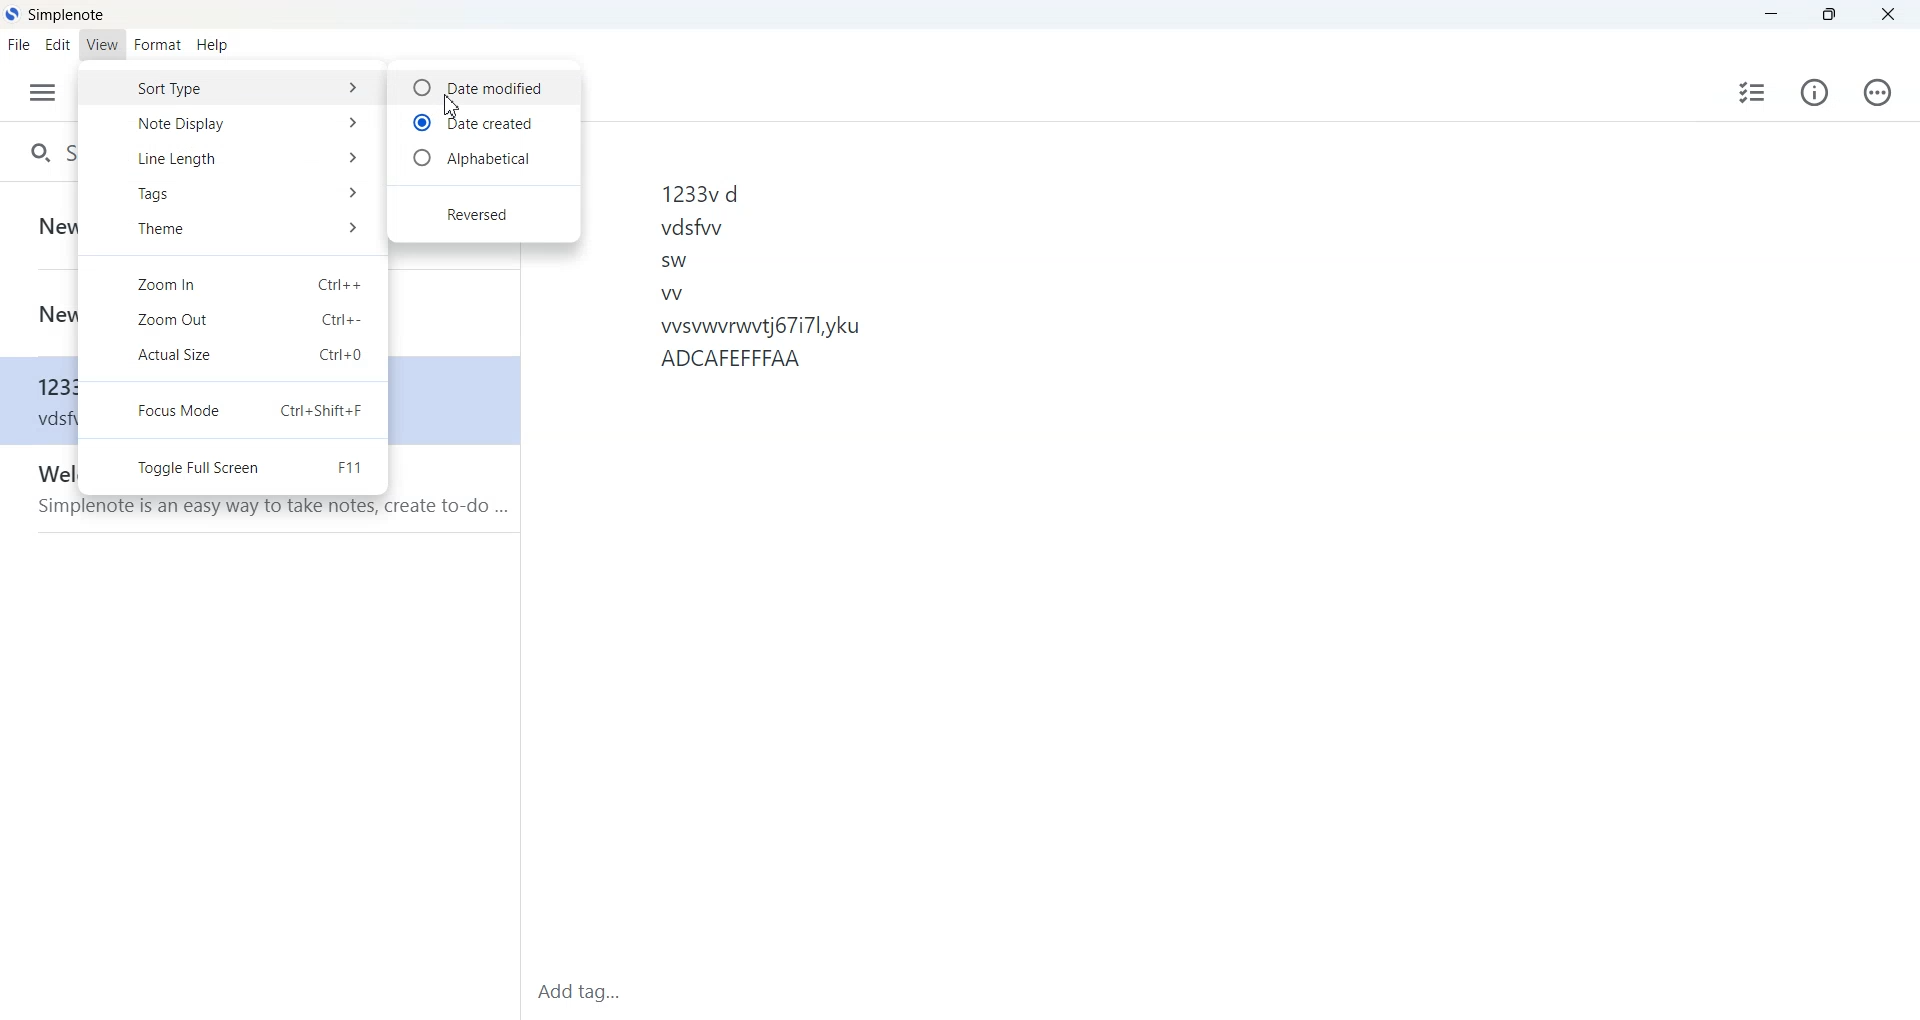  What do you see at coordinates (1886, 15) in the screenshot?
I see `Close` at bounding box center [1886, 15].